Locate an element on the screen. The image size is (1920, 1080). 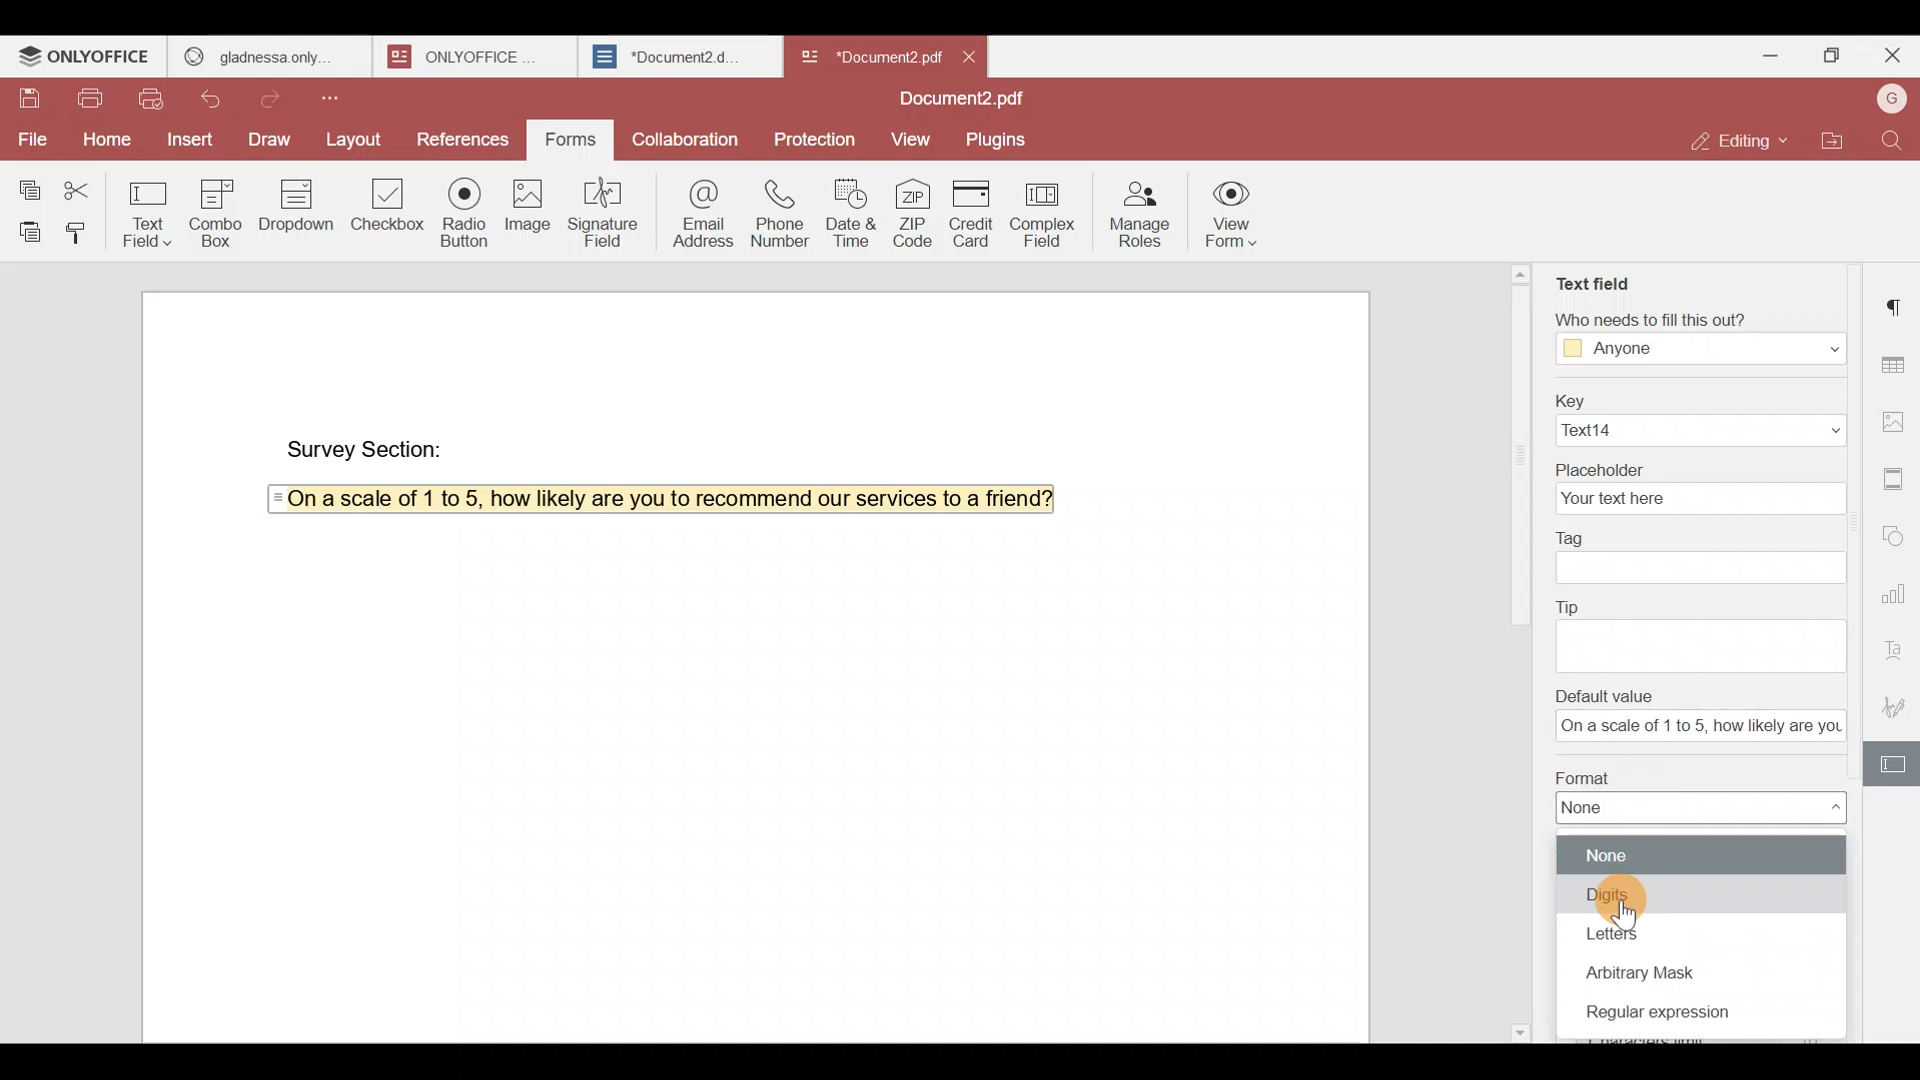
Anyone is located at coordinates (1700, 350).